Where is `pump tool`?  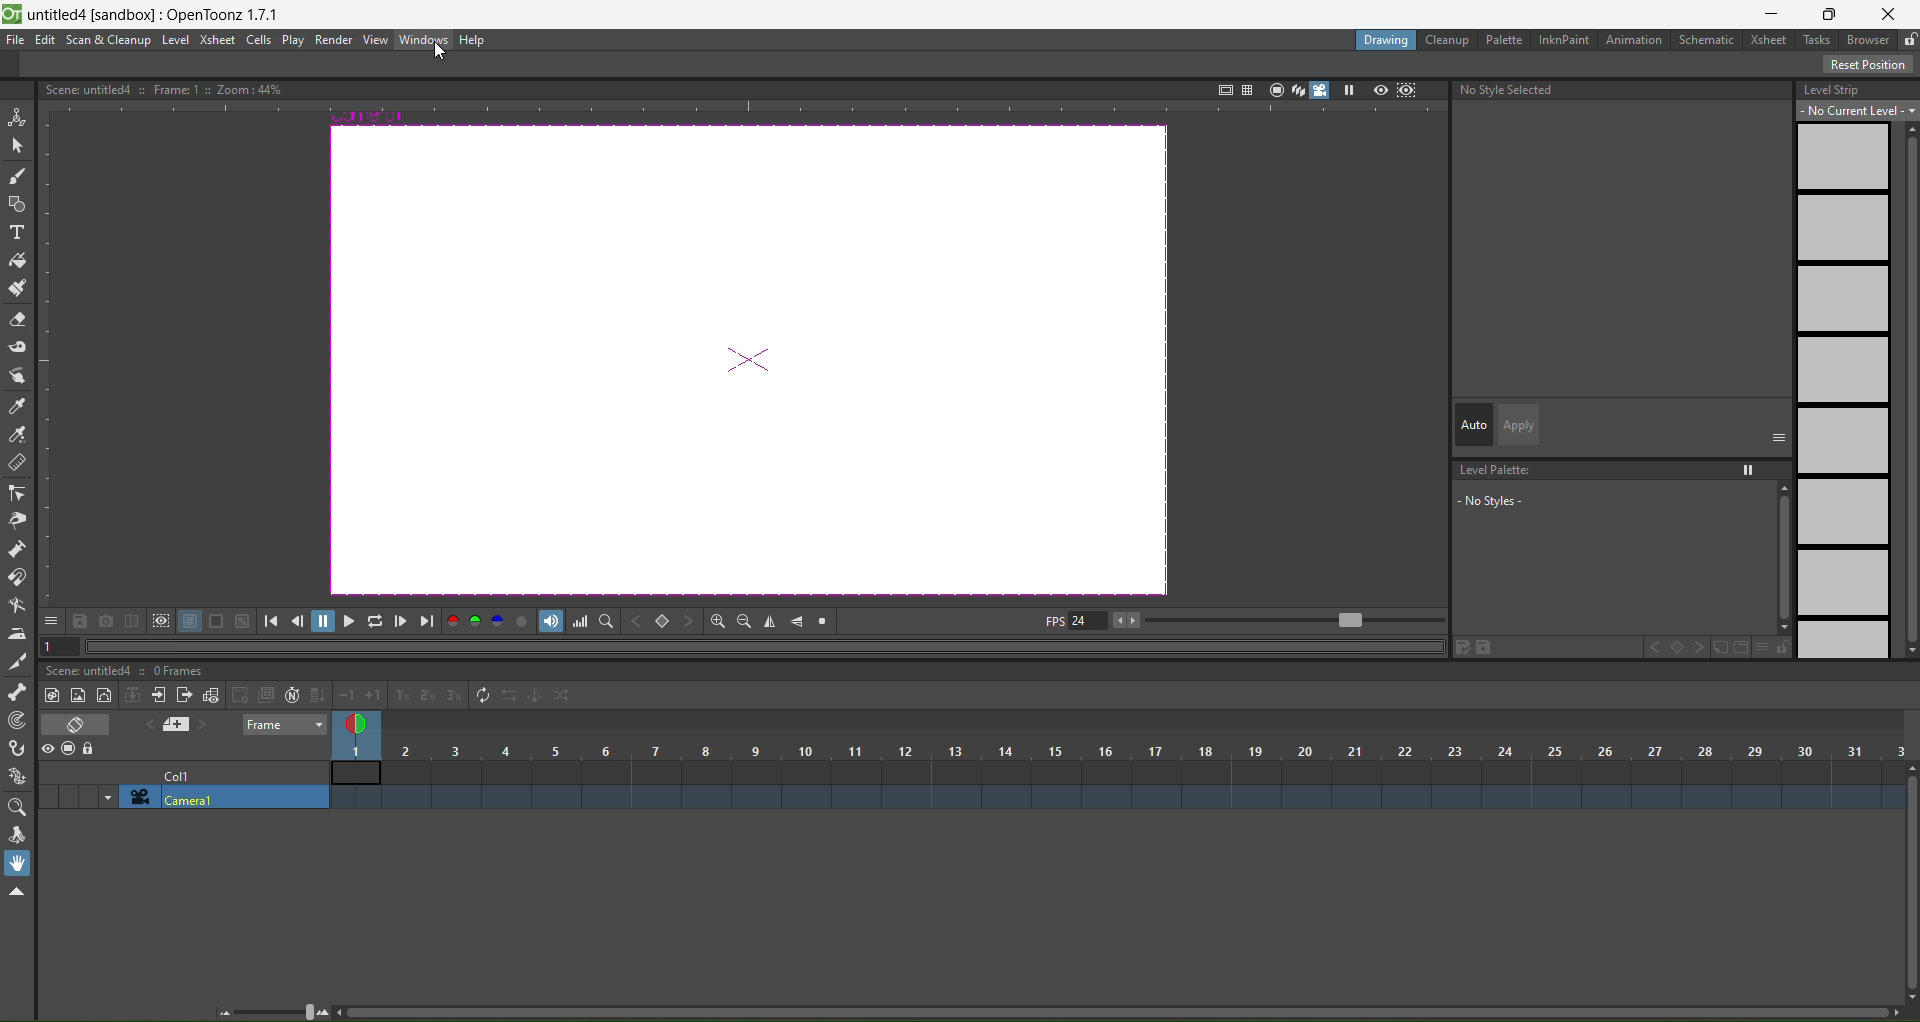 pump tool is located at coordinates (19, 548).